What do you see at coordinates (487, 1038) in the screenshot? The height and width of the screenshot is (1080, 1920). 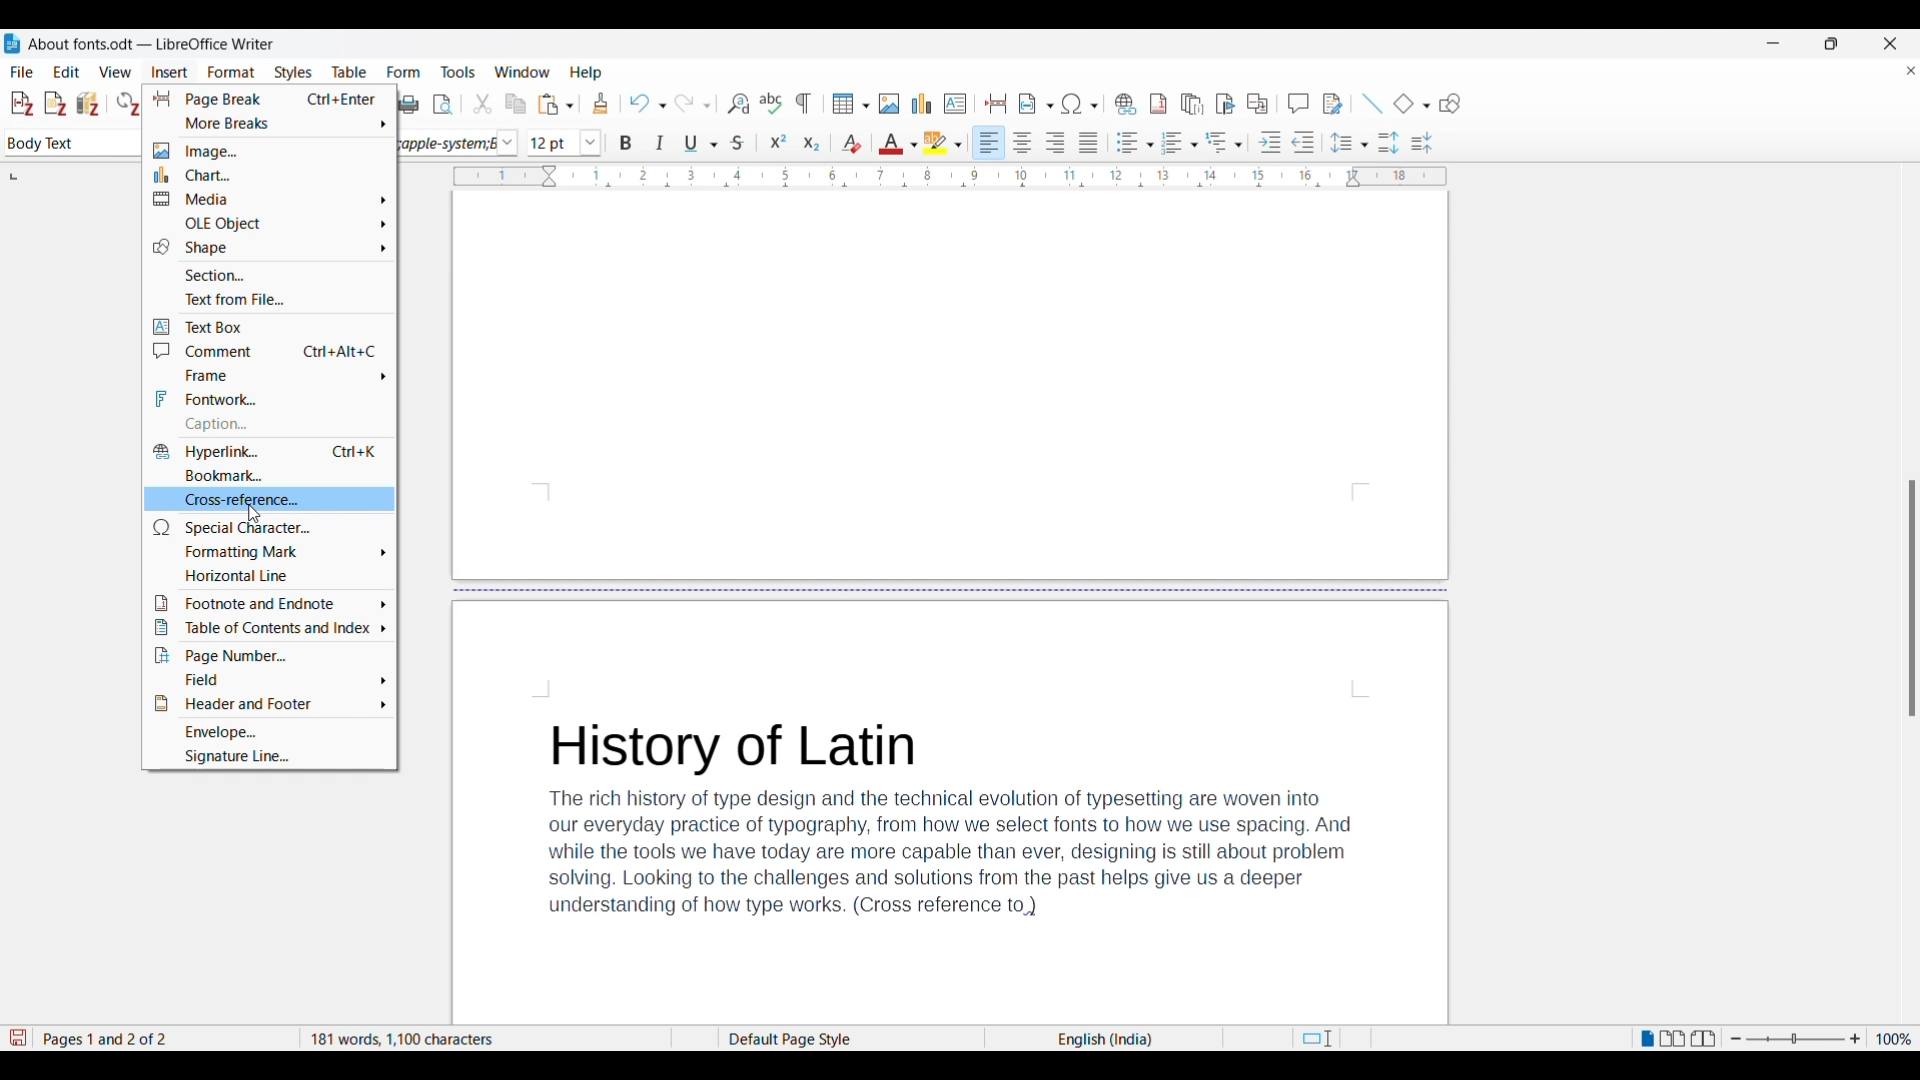 I see `181 words, 1100 characters` at bounding box center [487, 1038].